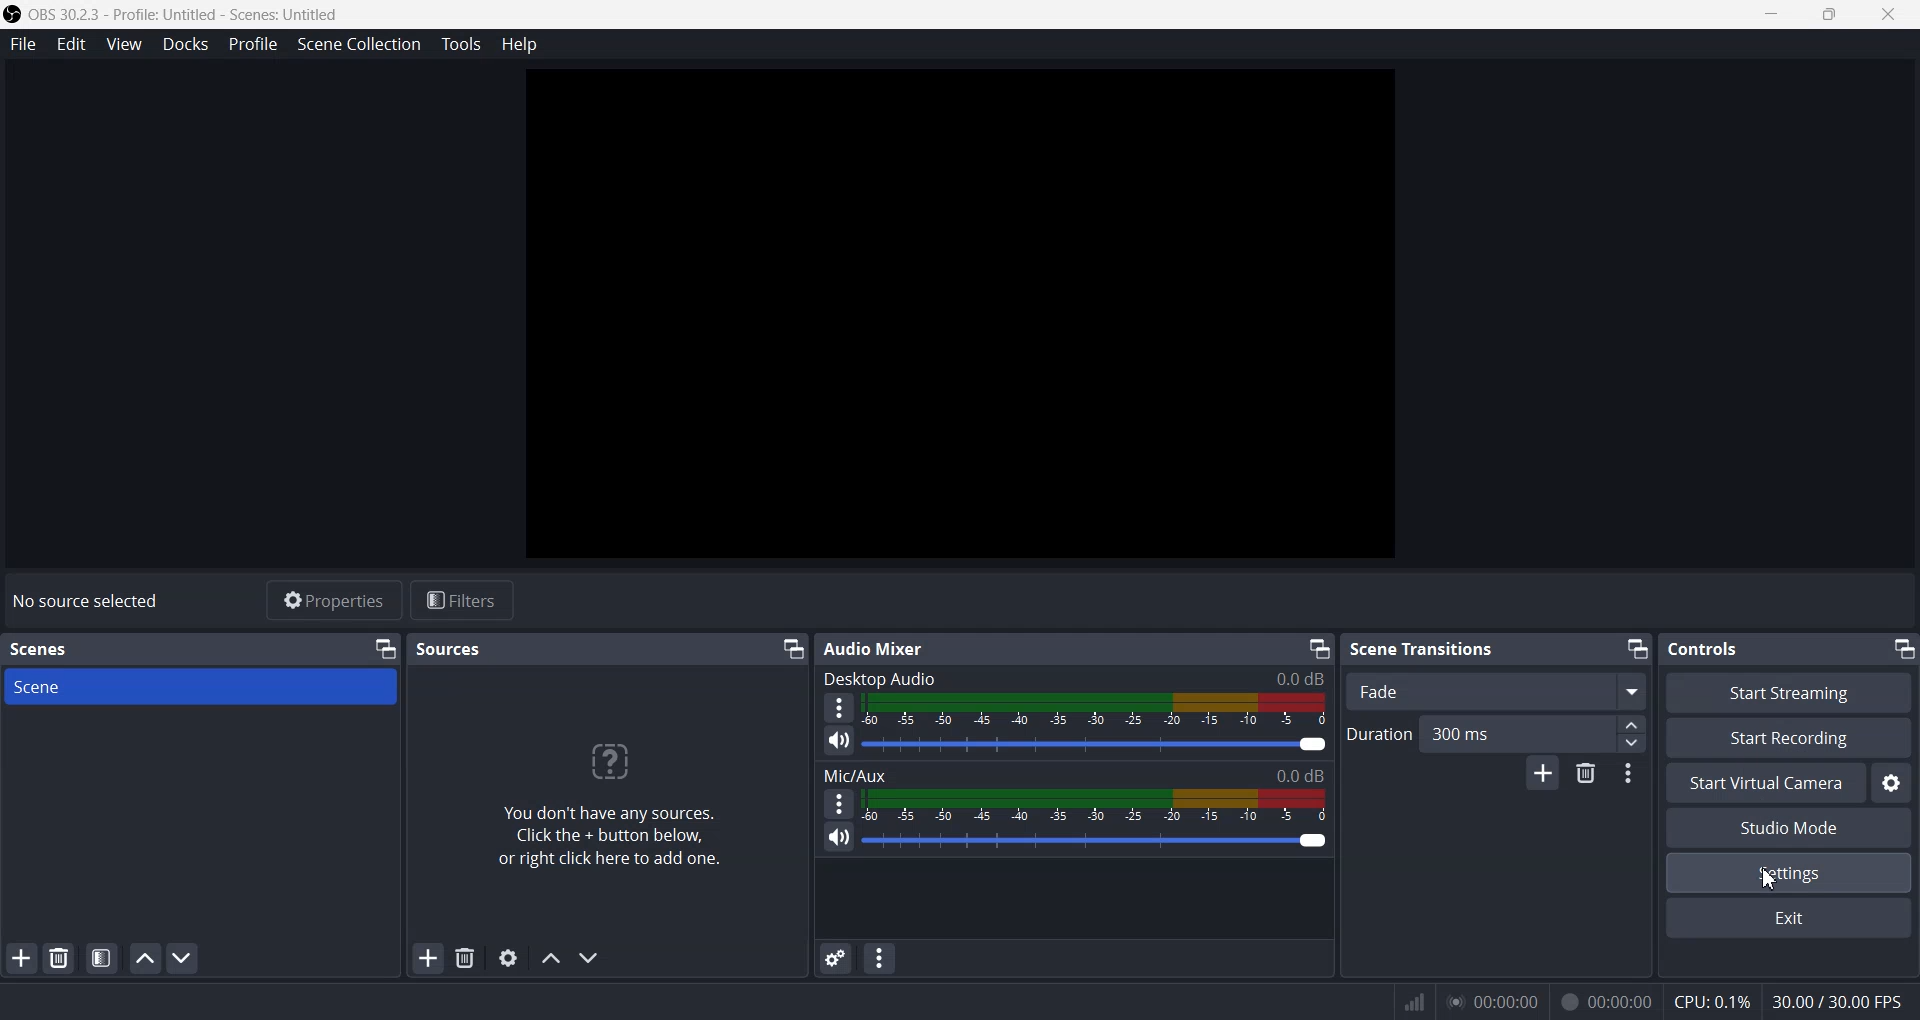 This screenshot has height=1020, width=1920. I want to click on CPU: 0.1%, so click(1708, 1001).